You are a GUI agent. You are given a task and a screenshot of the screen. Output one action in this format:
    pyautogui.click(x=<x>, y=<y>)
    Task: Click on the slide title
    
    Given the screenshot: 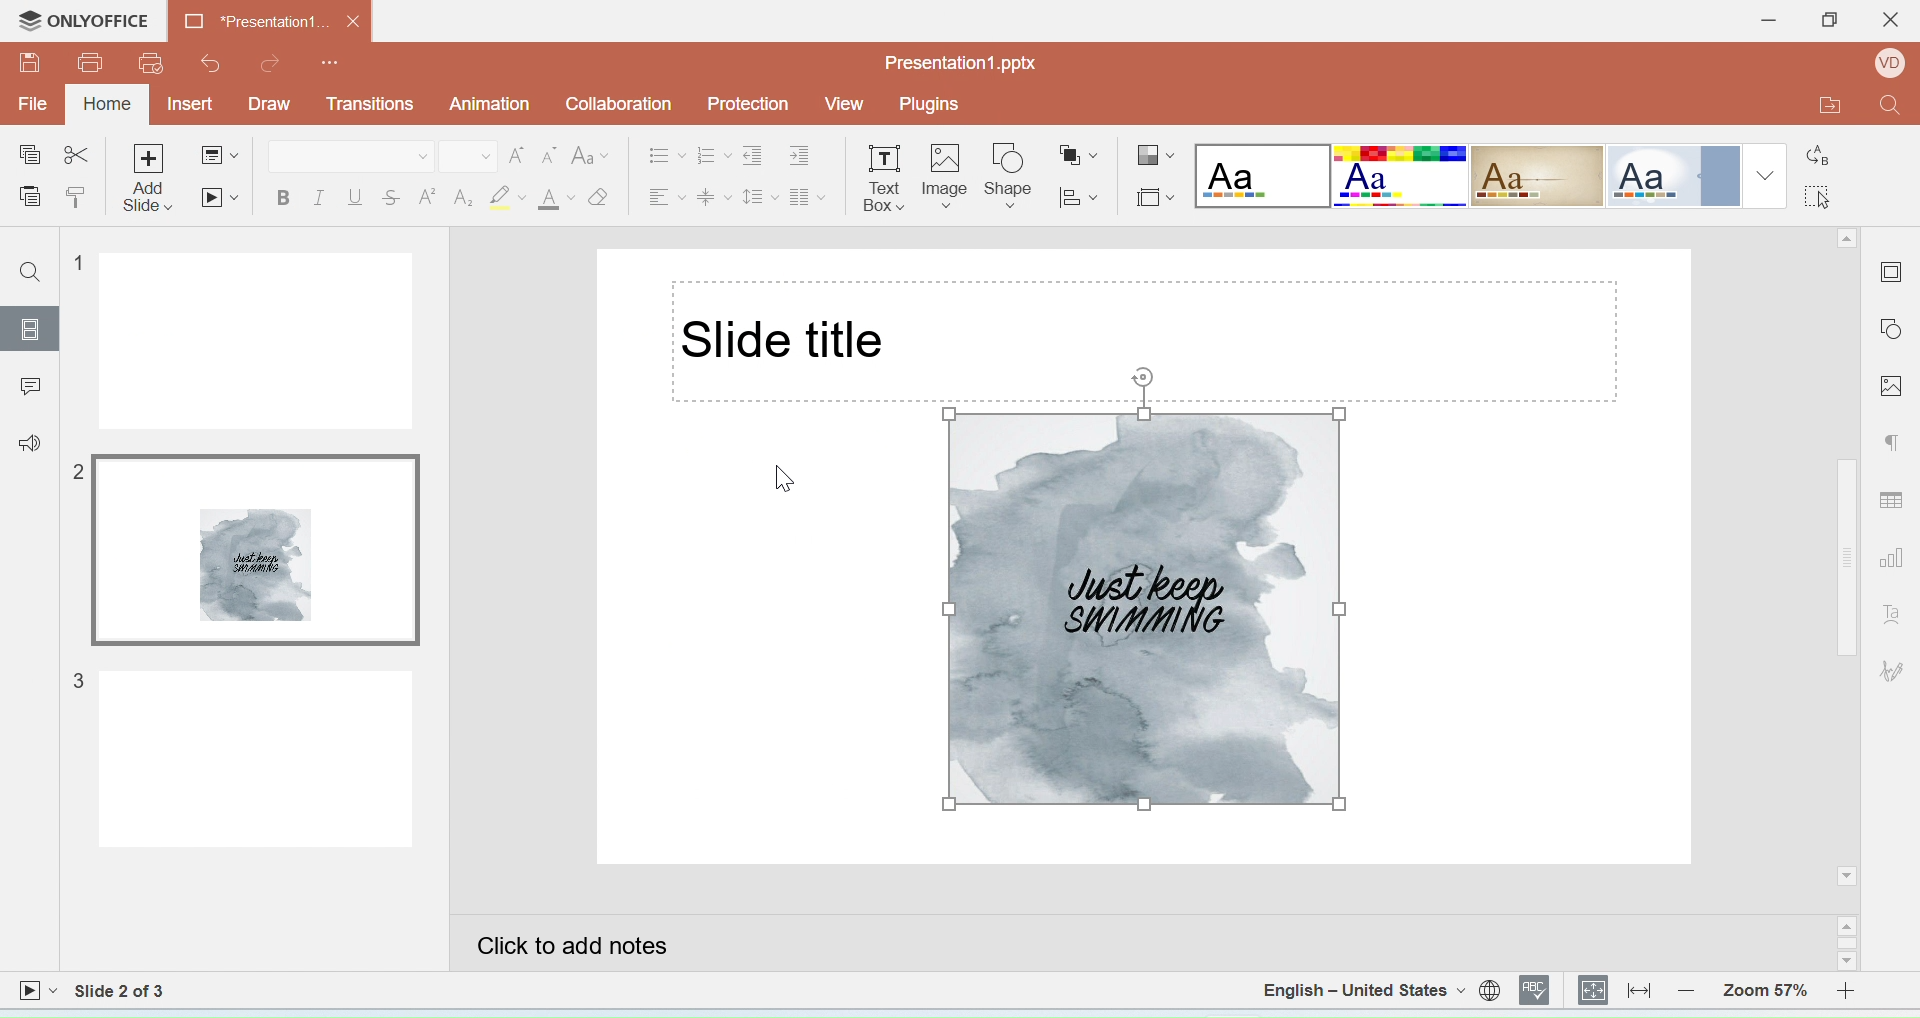 What is the action you would take?
    pyautogui.click(x=788, y=341)
    